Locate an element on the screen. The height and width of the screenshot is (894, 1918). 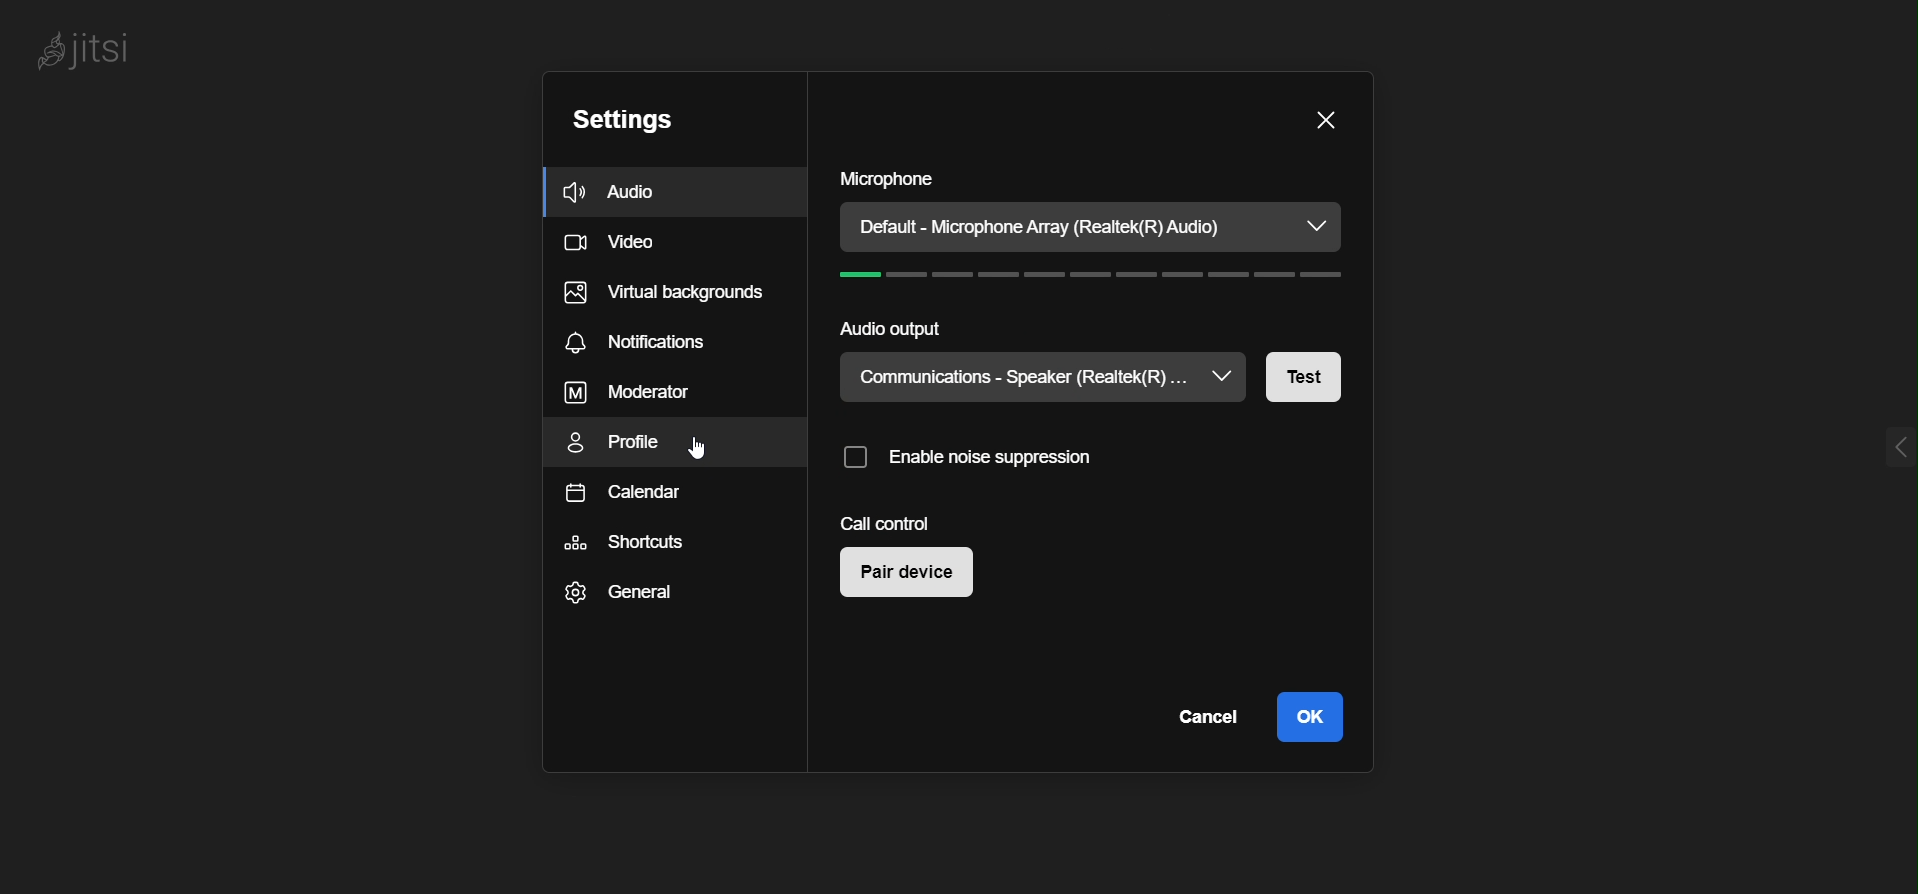
audio output is located at coordinates (897, 328).